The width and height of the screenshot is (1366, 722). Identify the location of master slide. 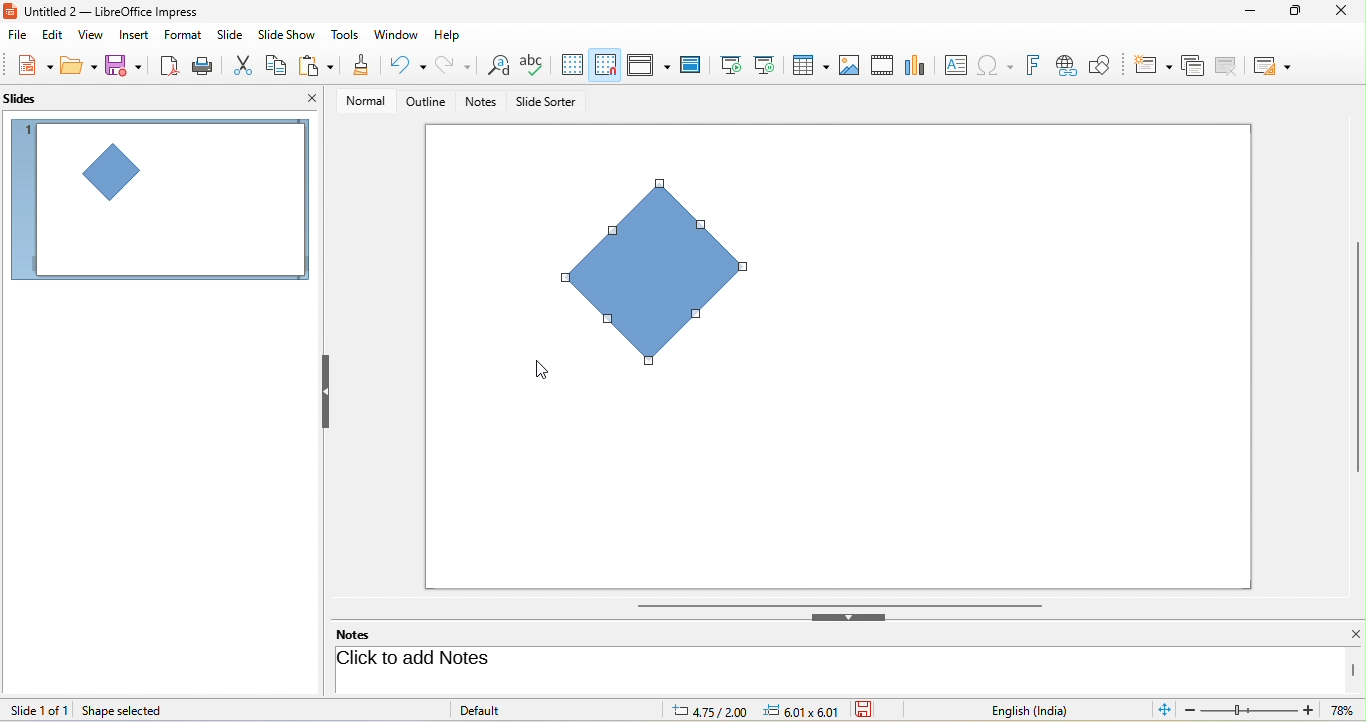
(695, 65).